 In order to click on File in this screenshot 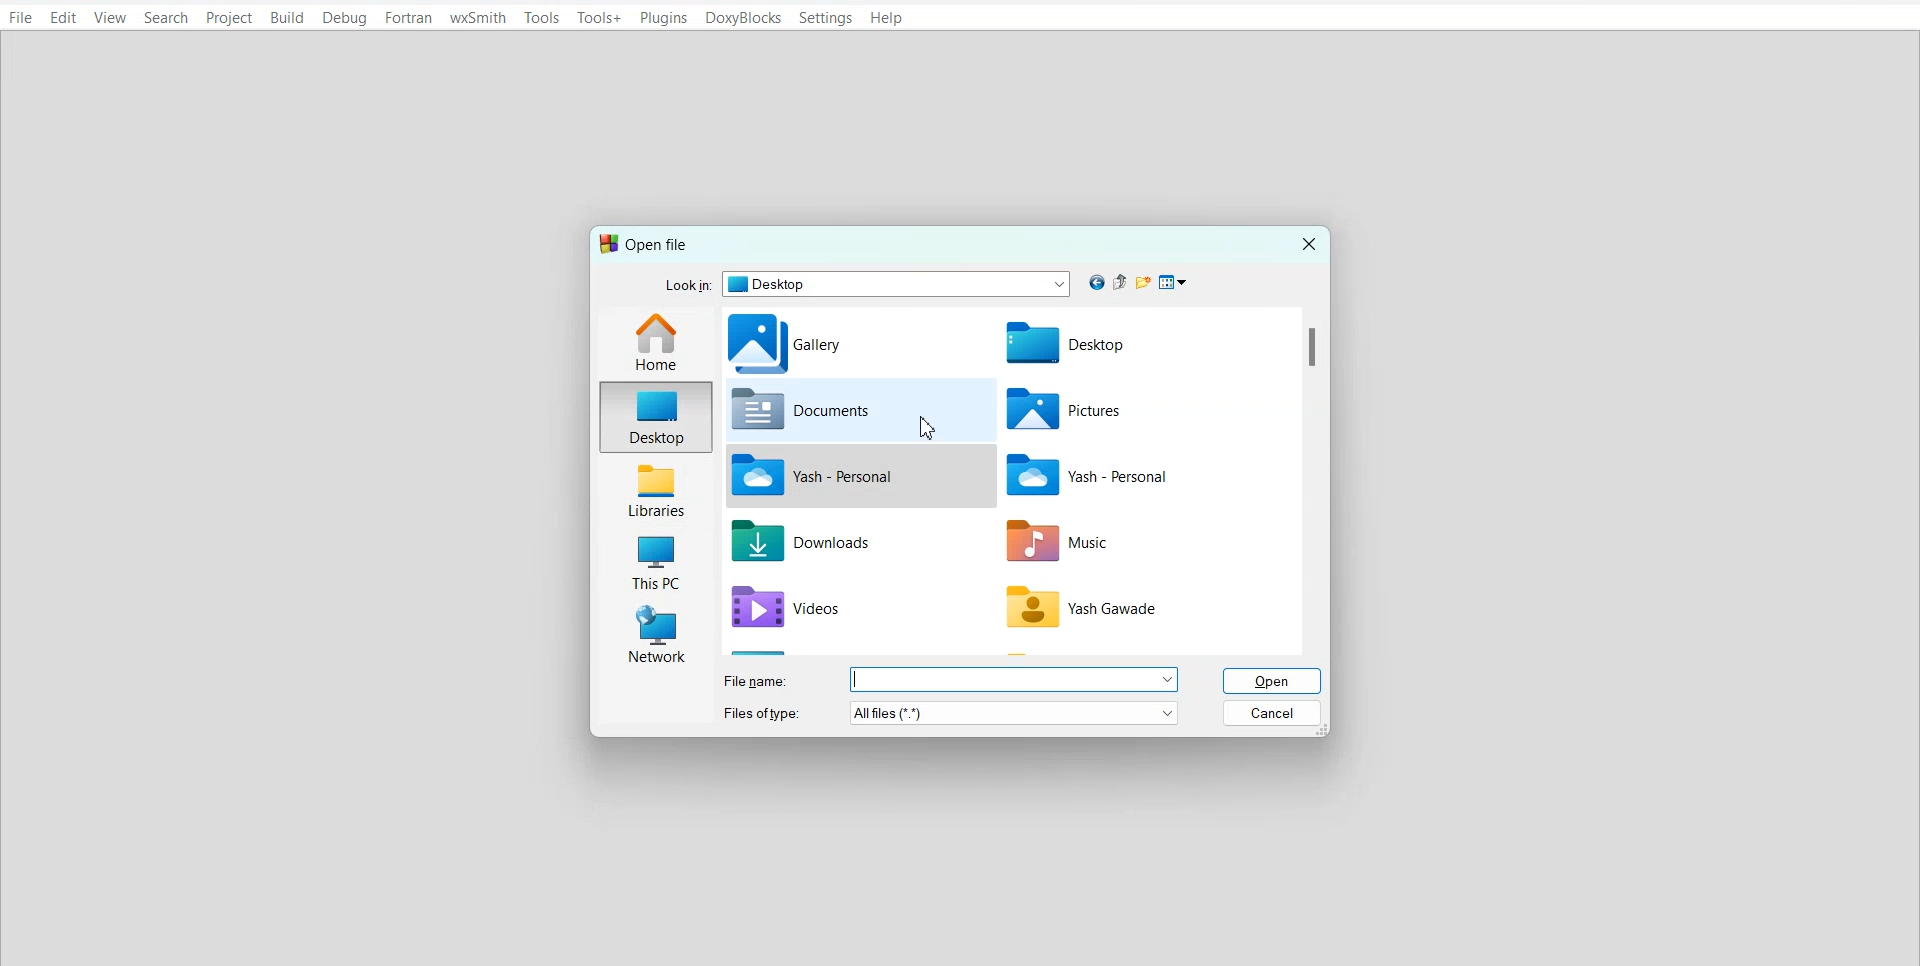, I will do `click(20, 17)`.